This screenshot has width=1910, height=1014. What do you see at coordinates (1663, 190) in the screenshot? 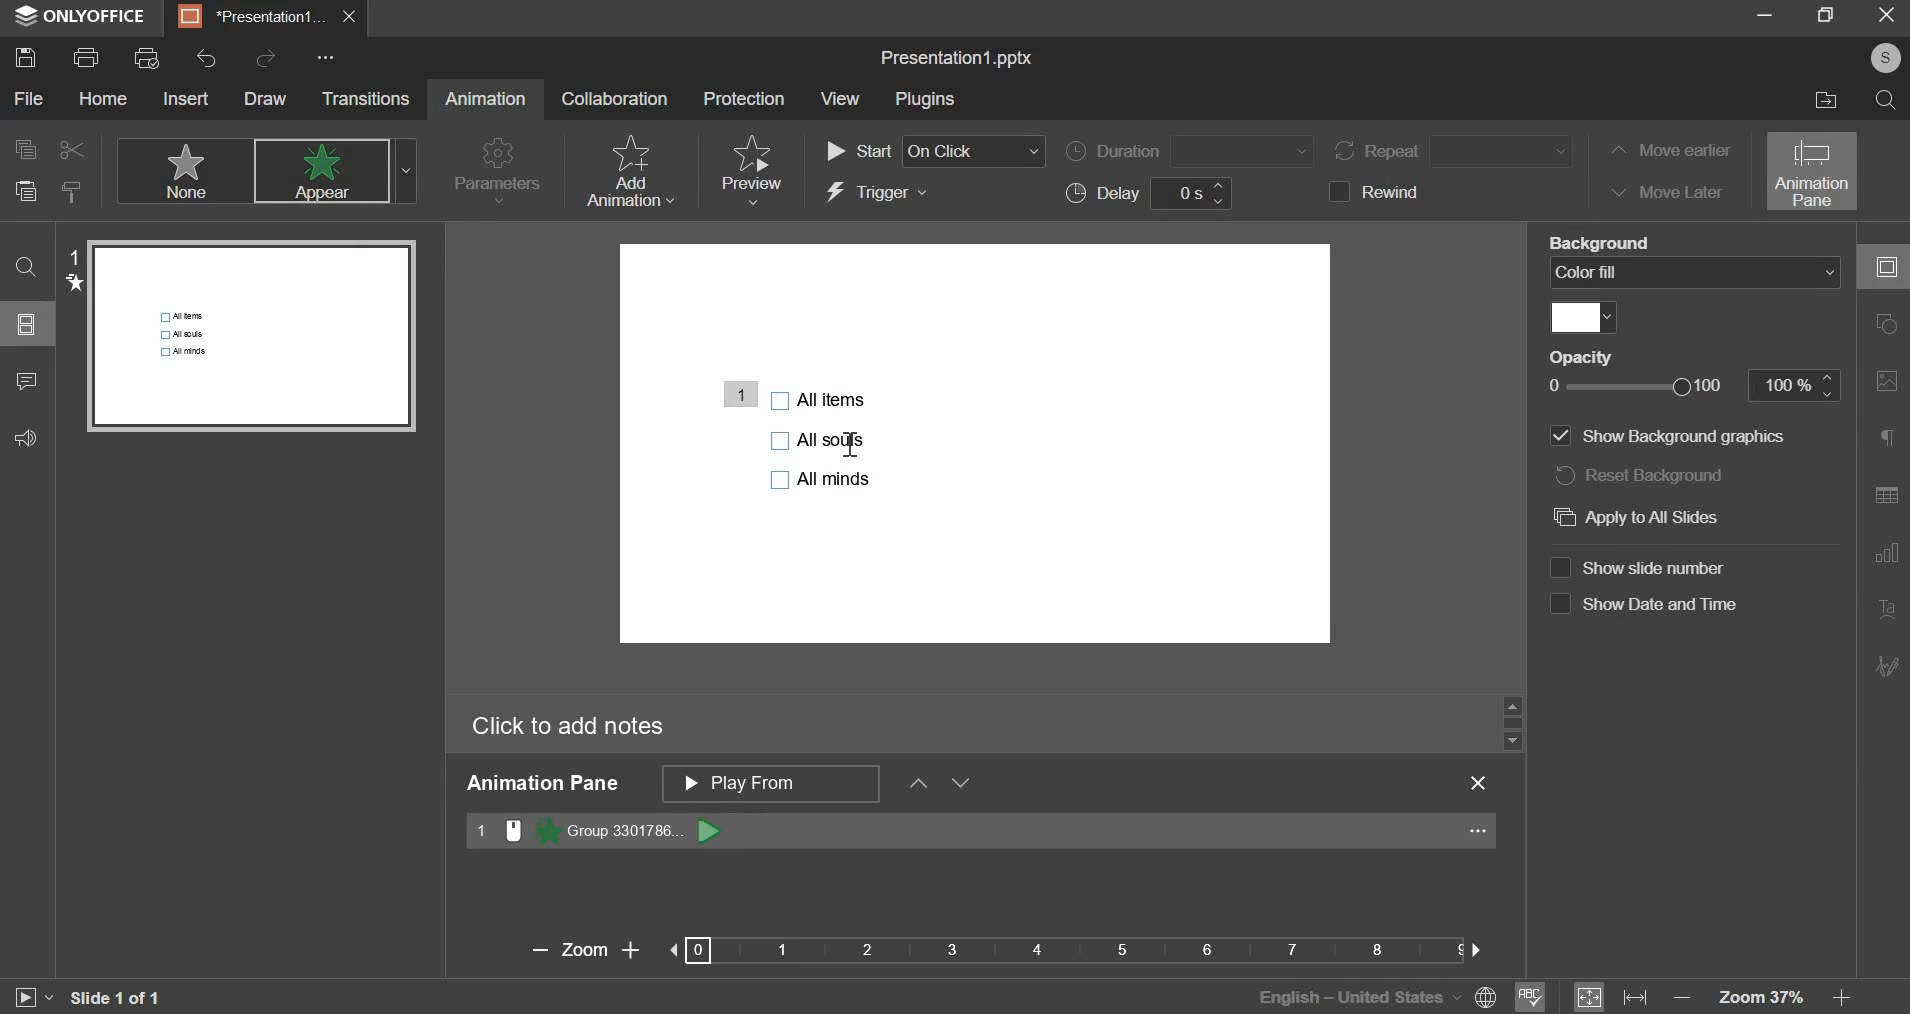
I see `move later` at bounding box center [1663, 190].